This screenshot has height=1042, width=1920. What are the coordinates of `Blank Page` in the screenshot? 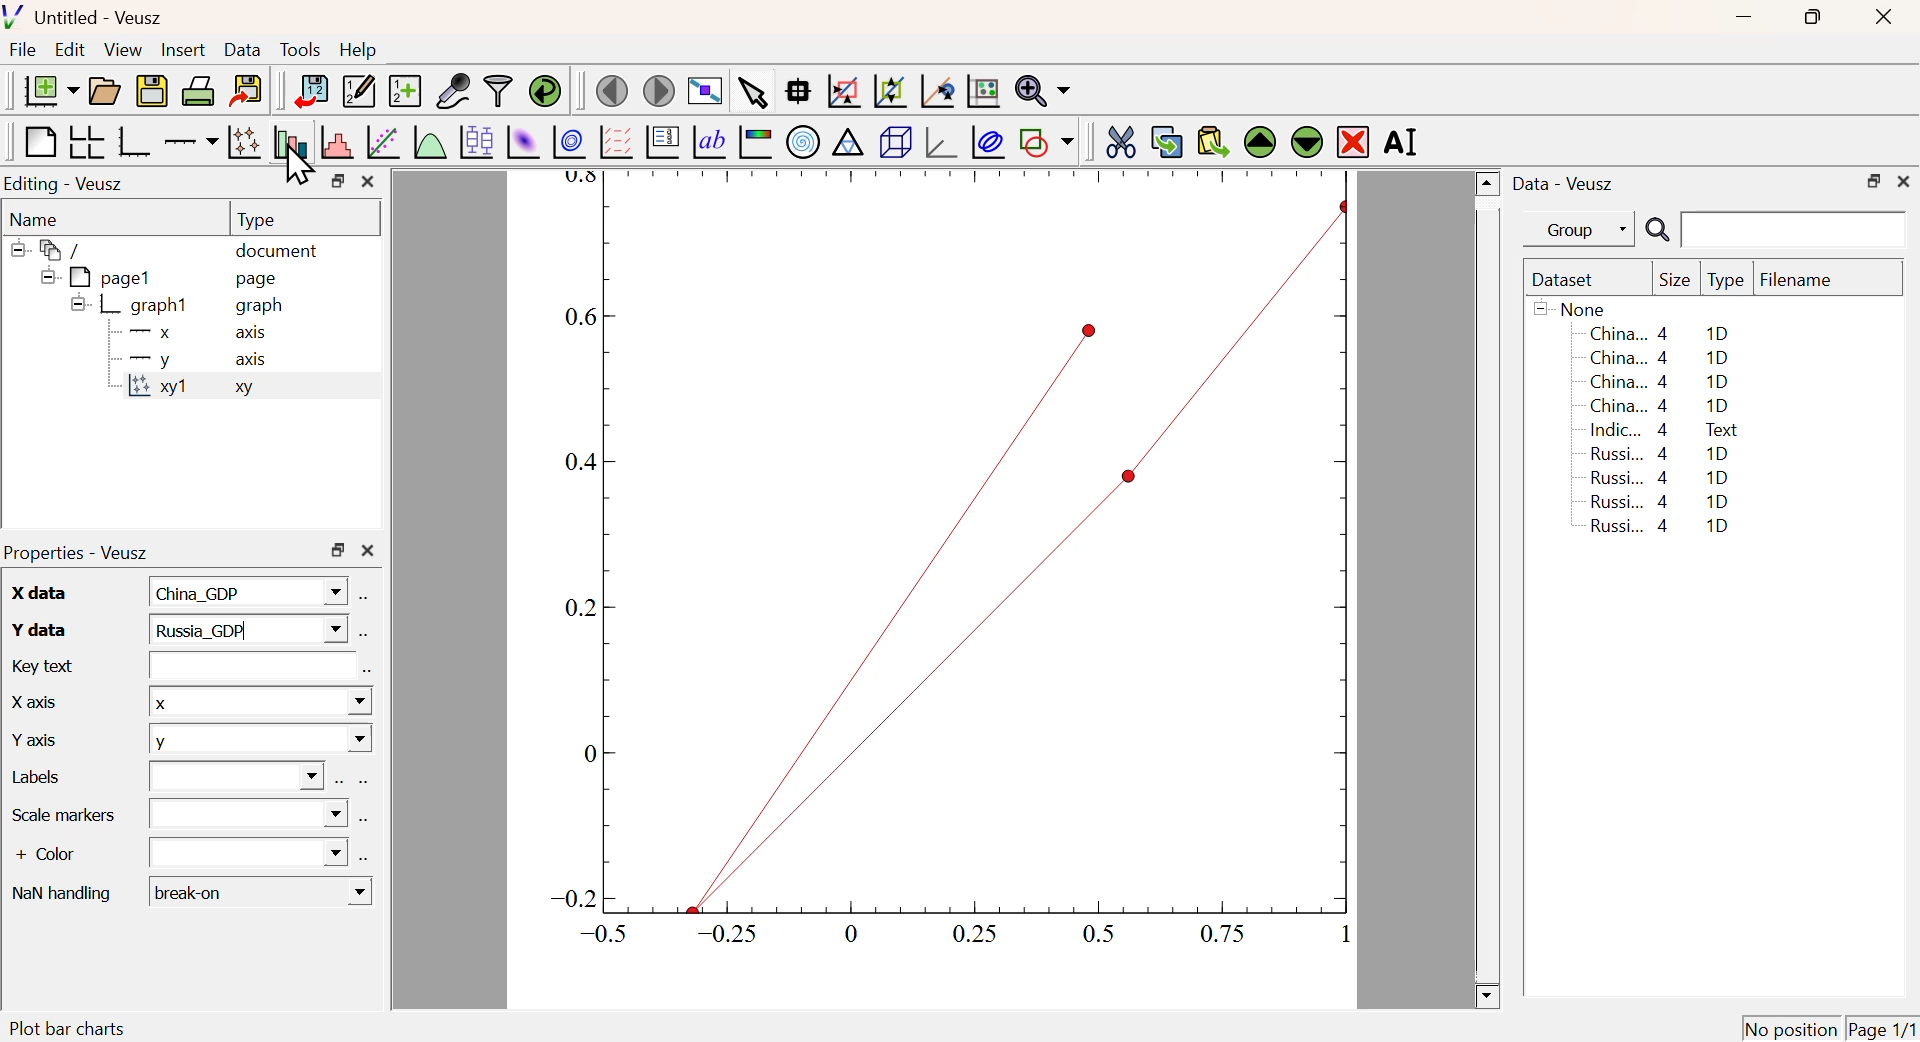 It's located at (38, 143).